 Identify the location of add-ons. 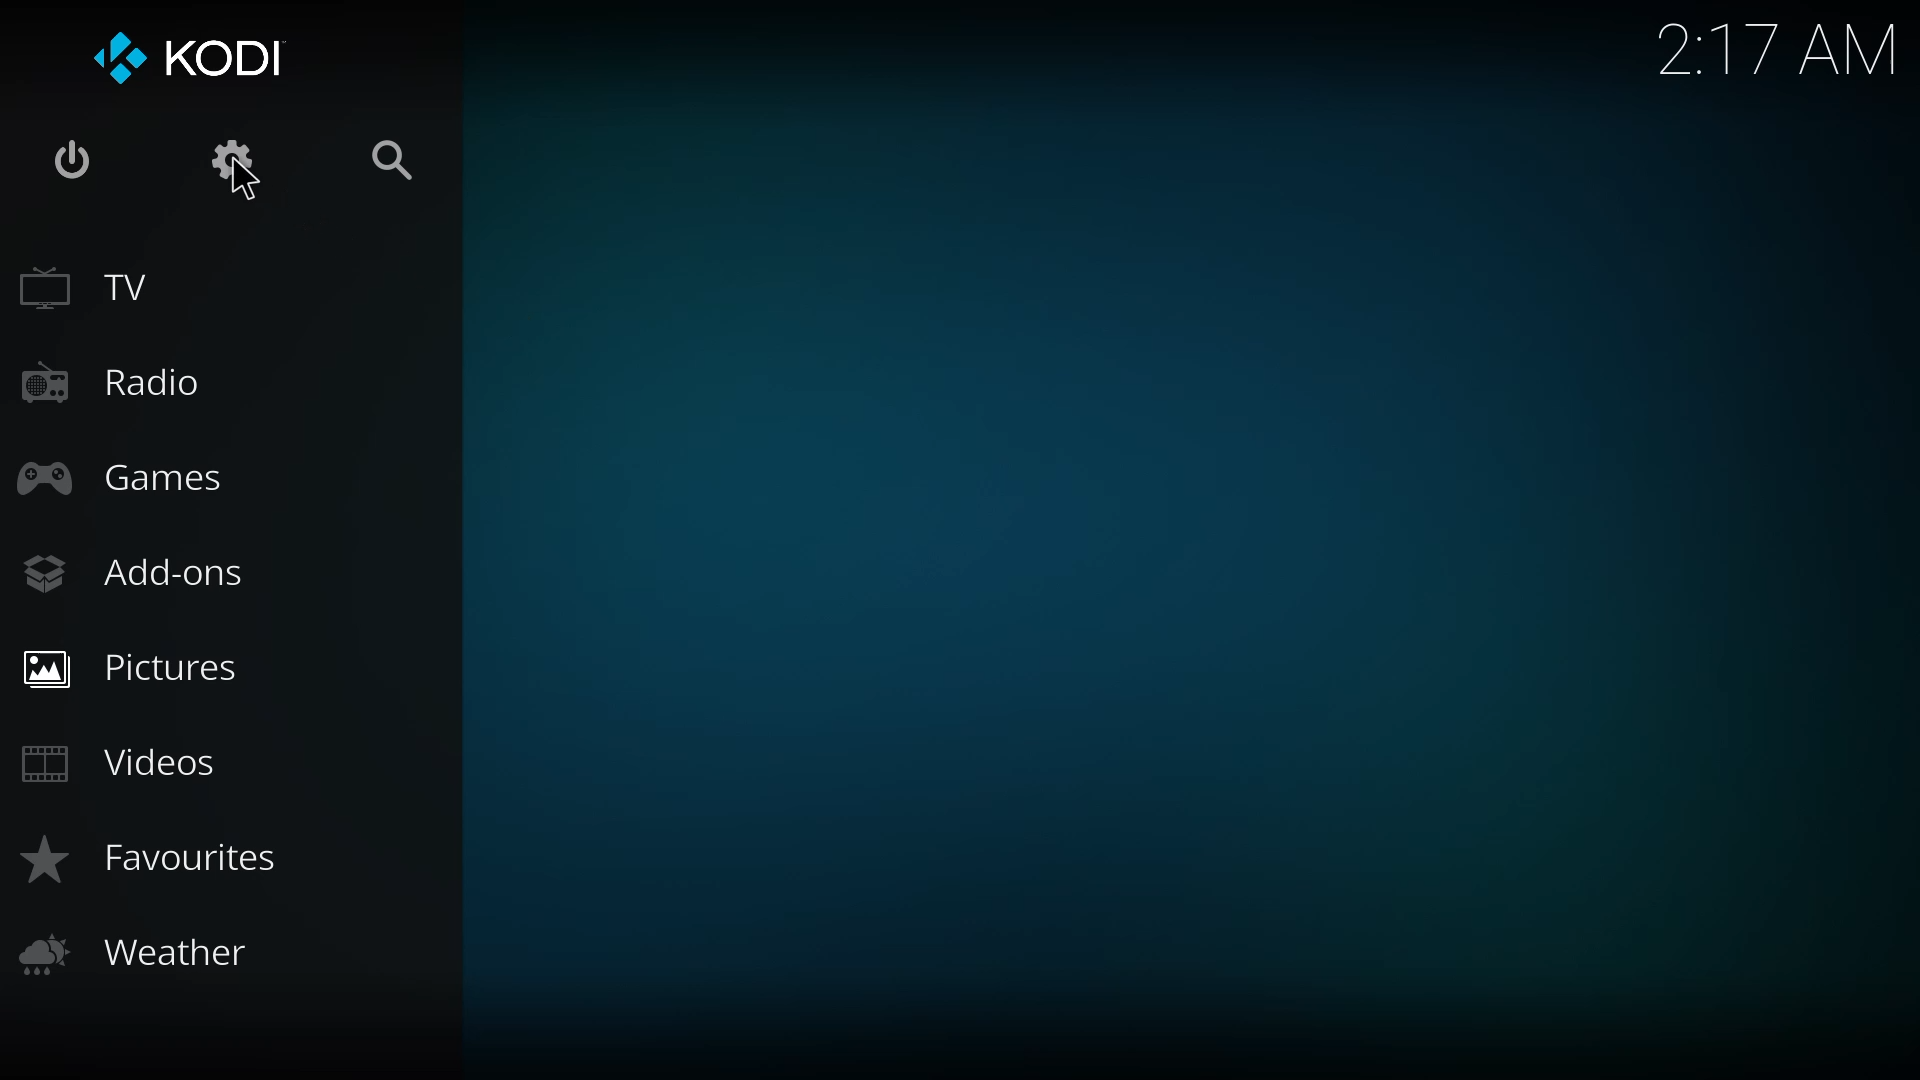
(140, 575).